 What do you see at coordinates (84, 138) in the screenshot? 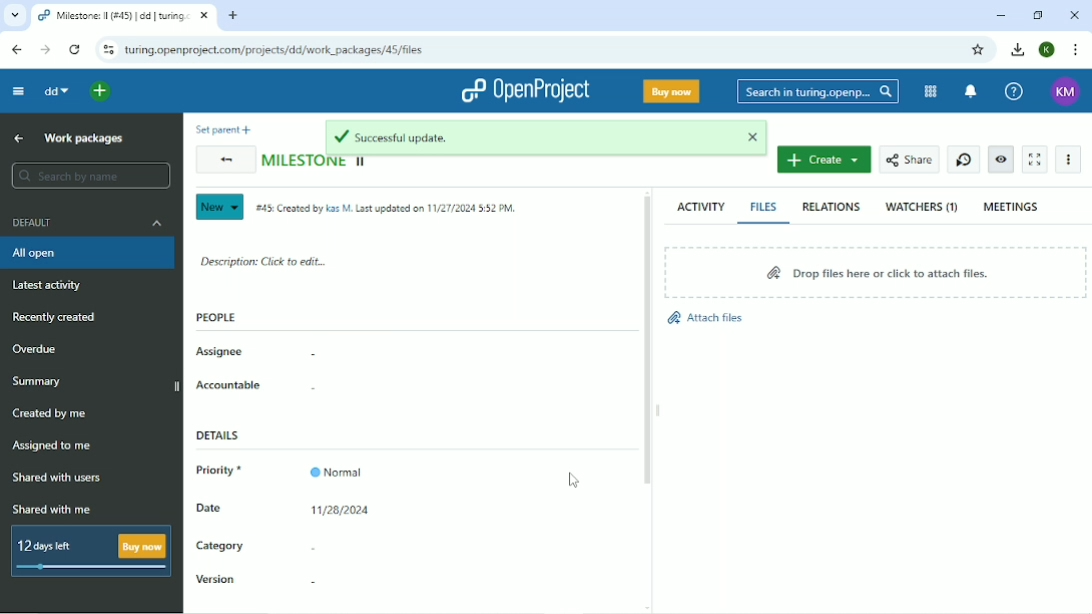
I see `Work packages` at bounding box center [84, 138].